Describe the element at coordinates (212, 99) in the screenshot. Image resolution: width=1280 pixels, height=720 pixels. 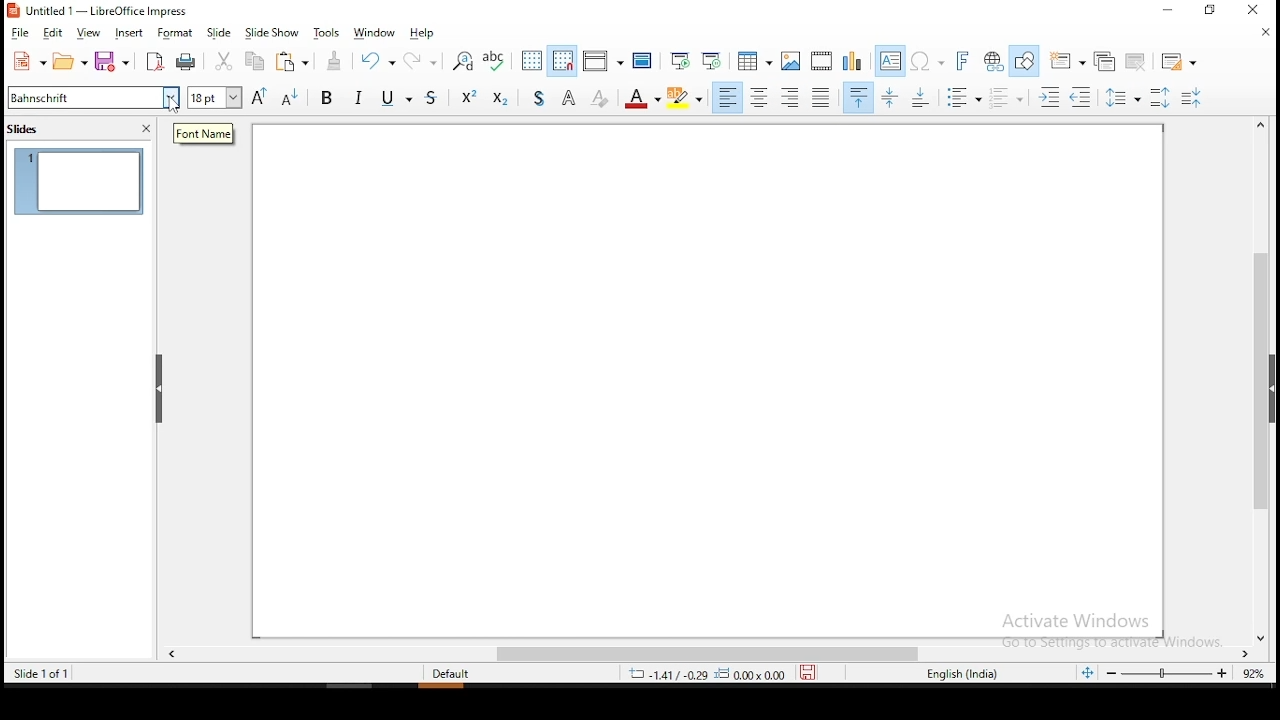
I see `font size` at that location.